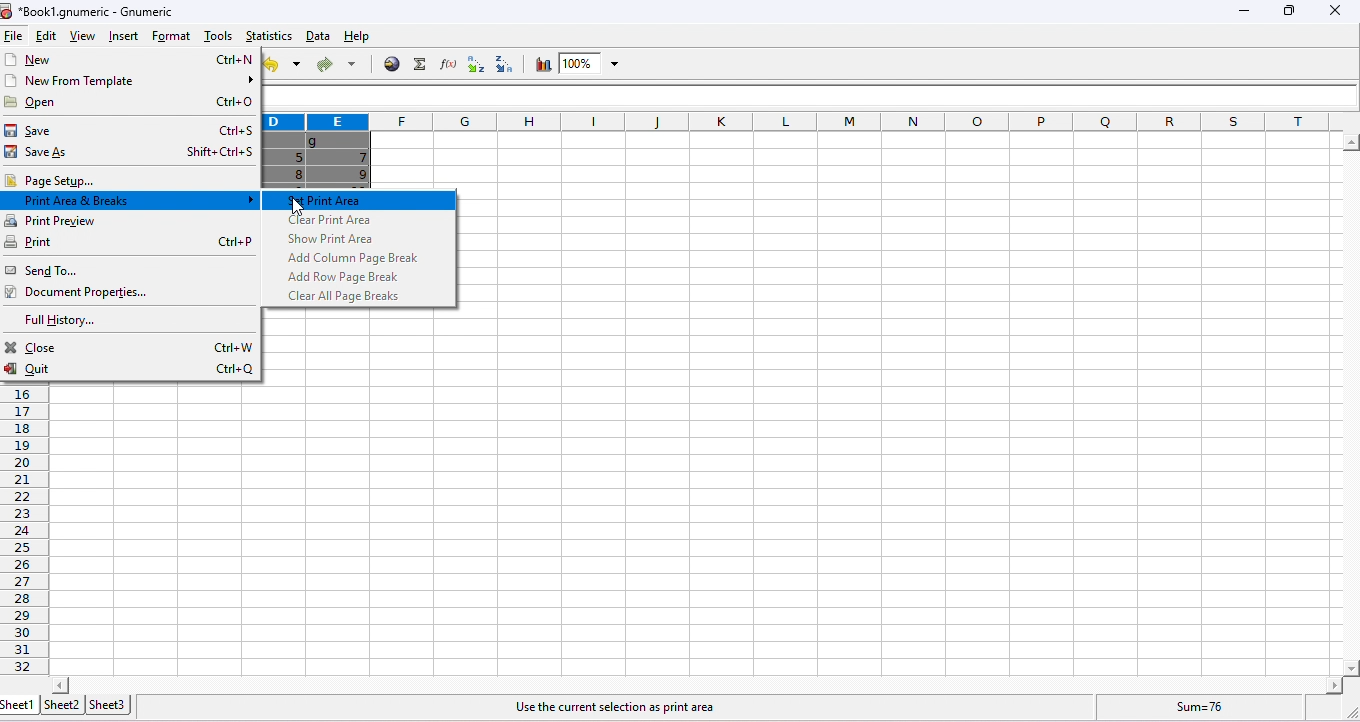  I want to click on column headings, so click(803, 122).